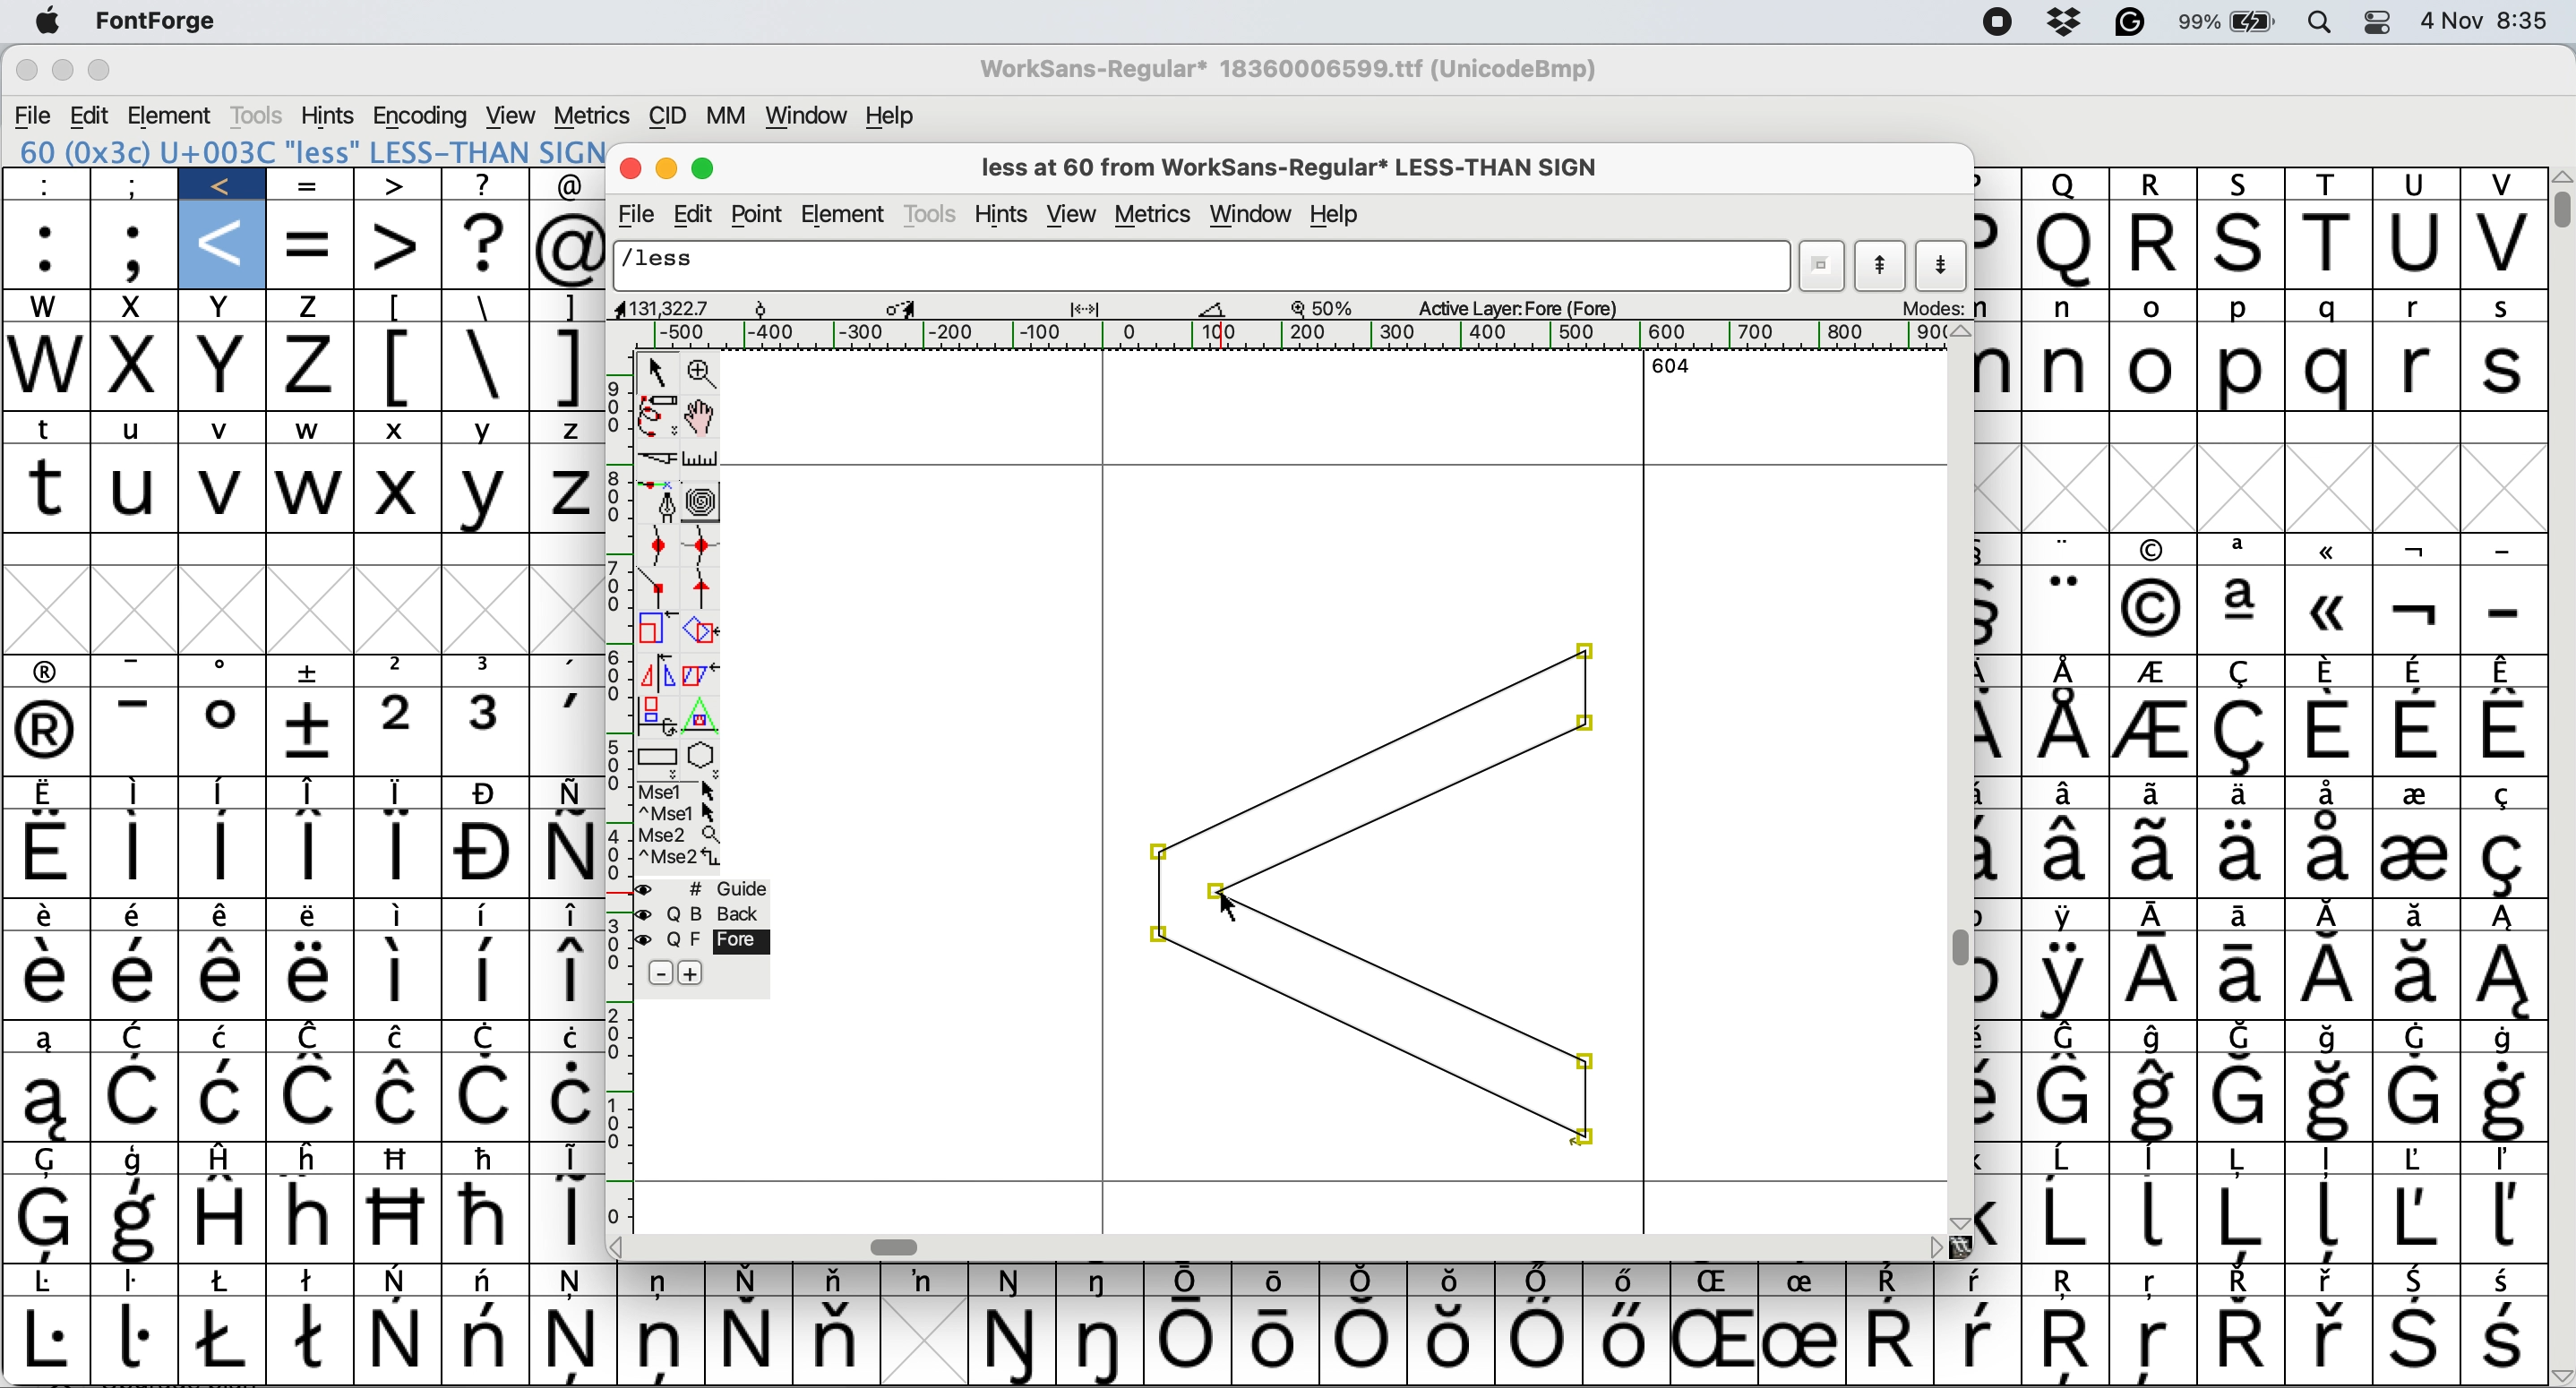 This screenshot has width=2576, height=1388. I want to click on Symbol, so click(1107, 1341).